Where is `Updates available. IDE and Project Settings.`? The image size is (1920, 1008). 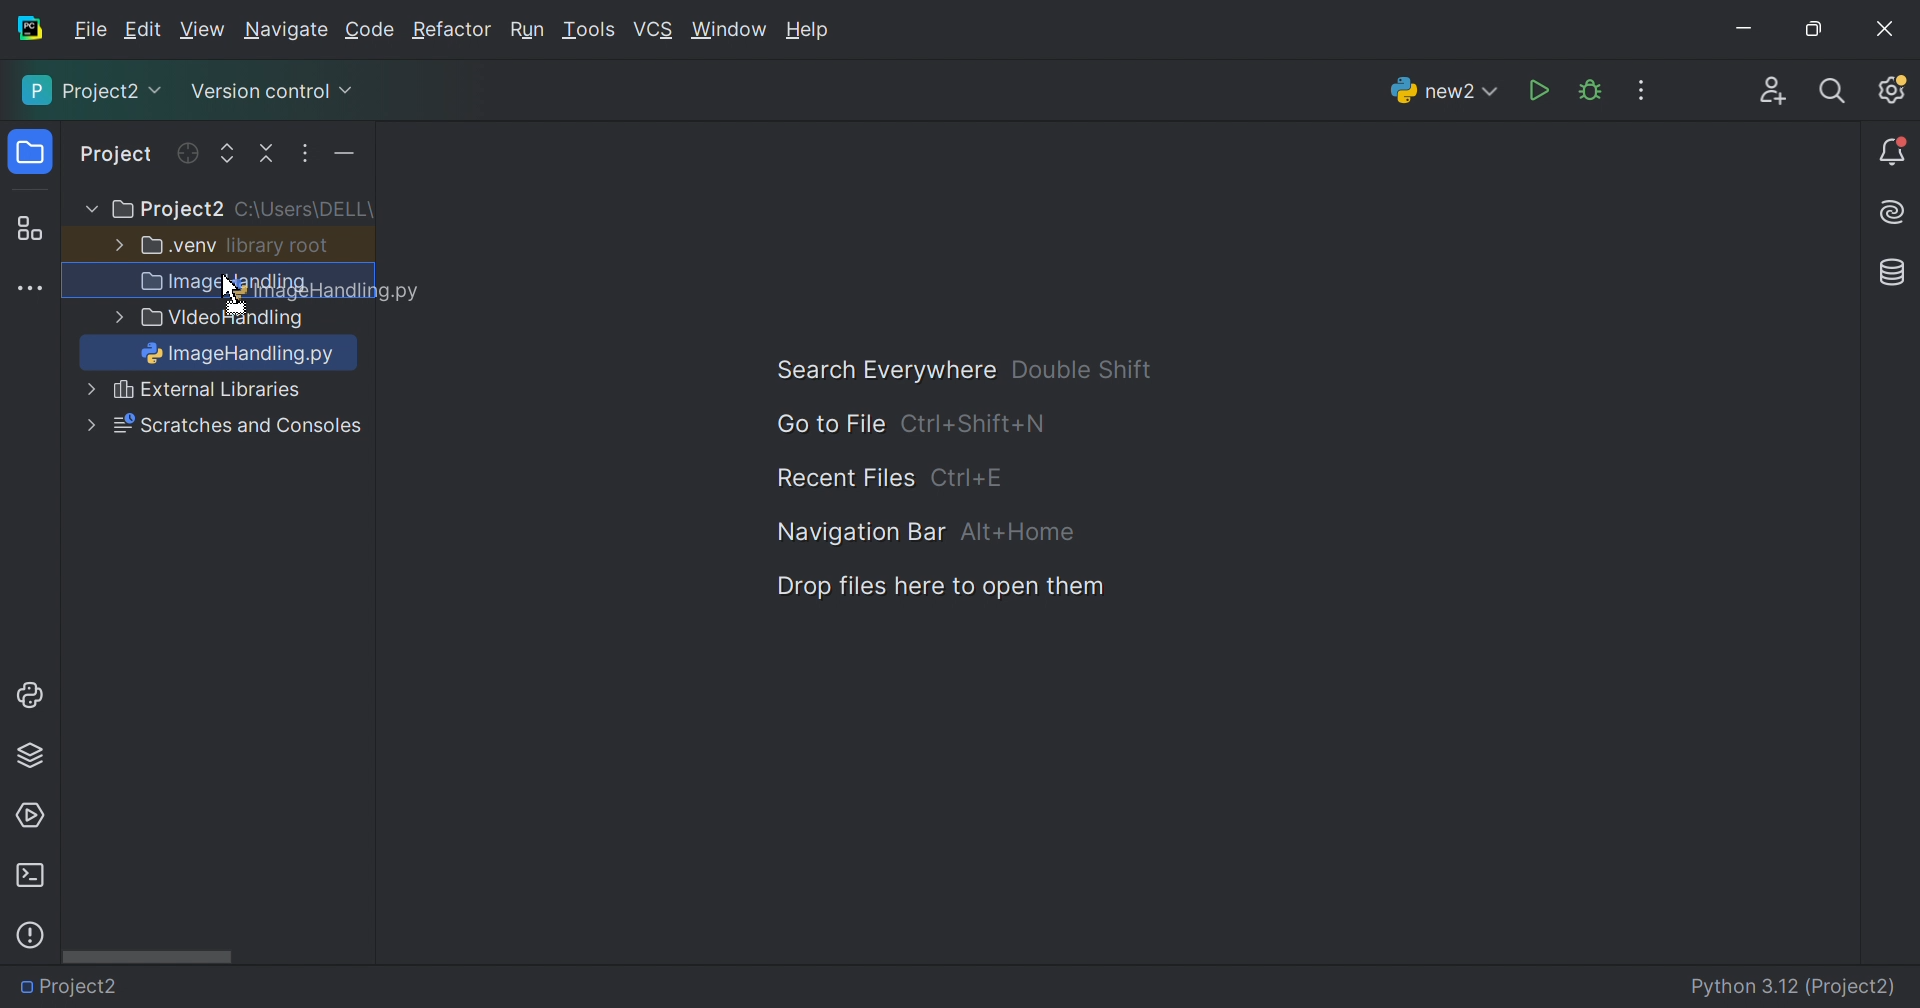
Updates available. IDE and Project Settings. is located at coordinates (1891, 89).